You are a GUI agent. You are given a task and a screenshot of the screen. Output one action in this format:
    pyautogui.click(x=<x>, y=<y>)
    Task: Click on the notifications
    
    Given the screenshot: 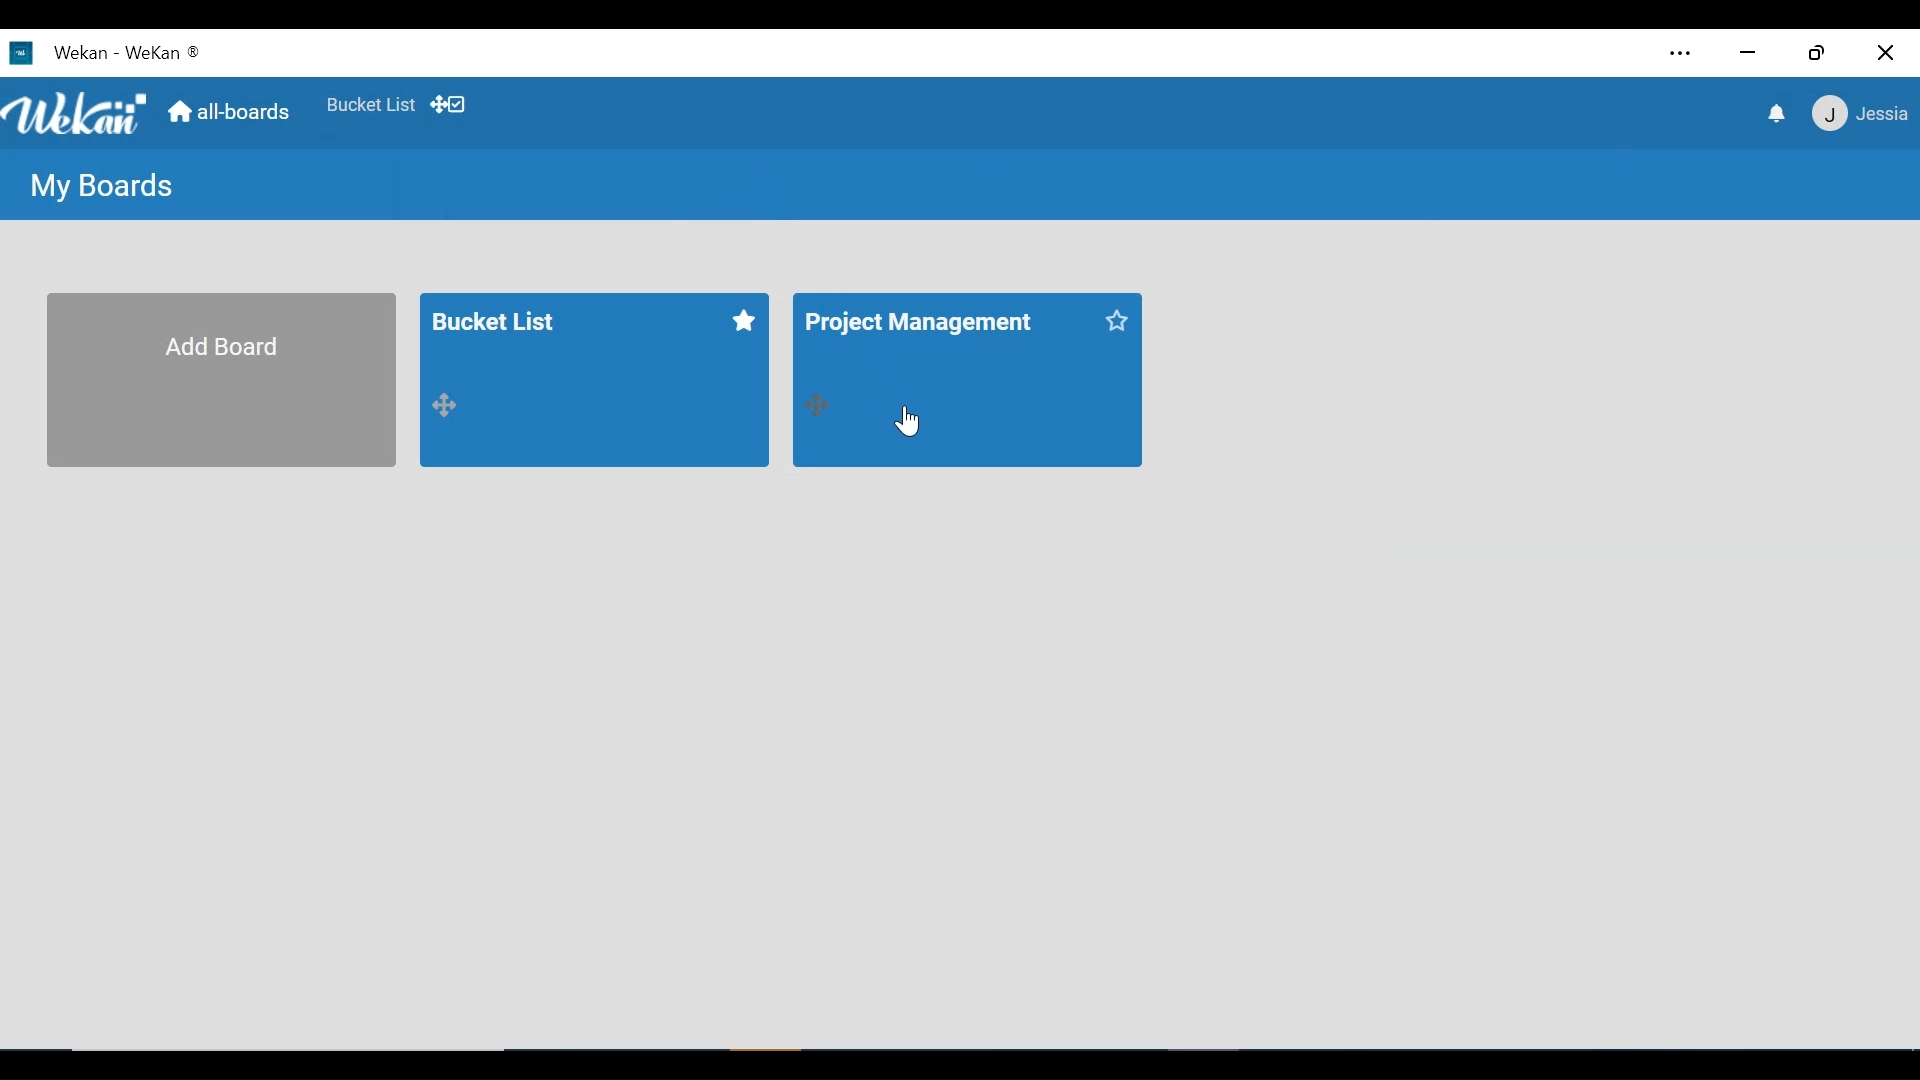 What is the action you would take?
    pyautogui.click(x=1773, y=113)
    